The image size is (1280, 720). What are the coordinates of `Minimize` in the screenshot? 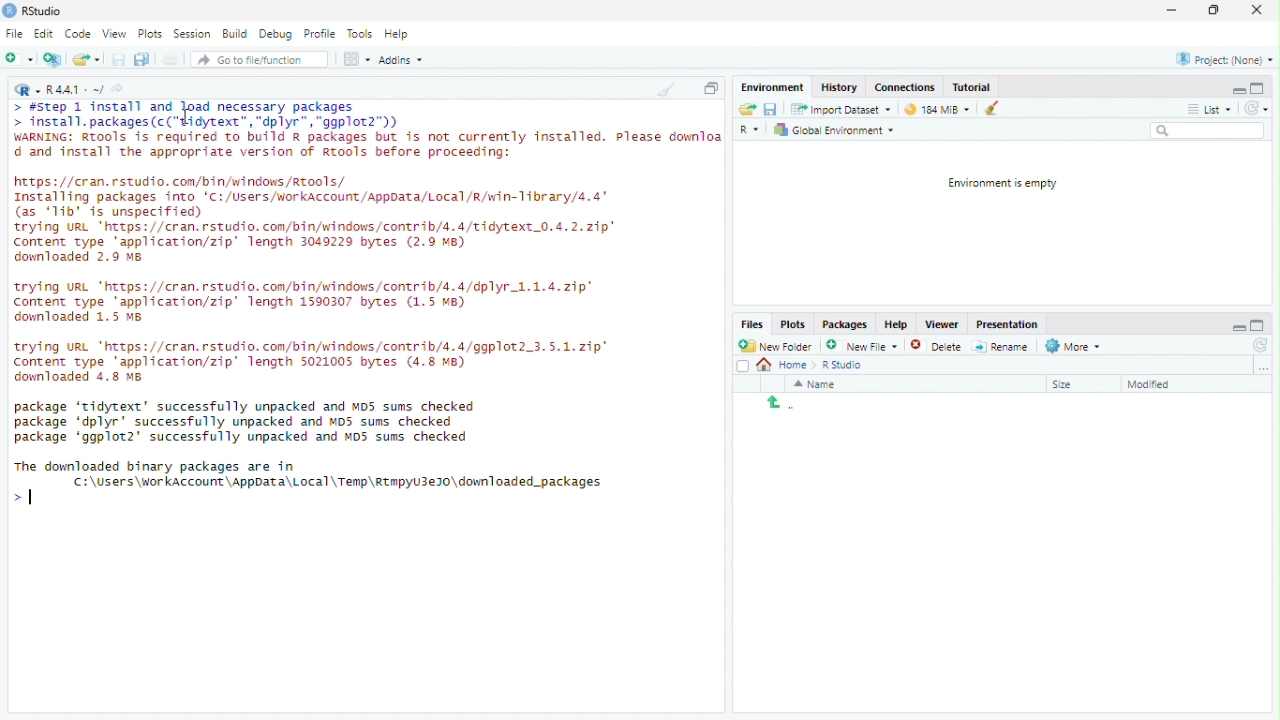 It's located at (1170, 10).